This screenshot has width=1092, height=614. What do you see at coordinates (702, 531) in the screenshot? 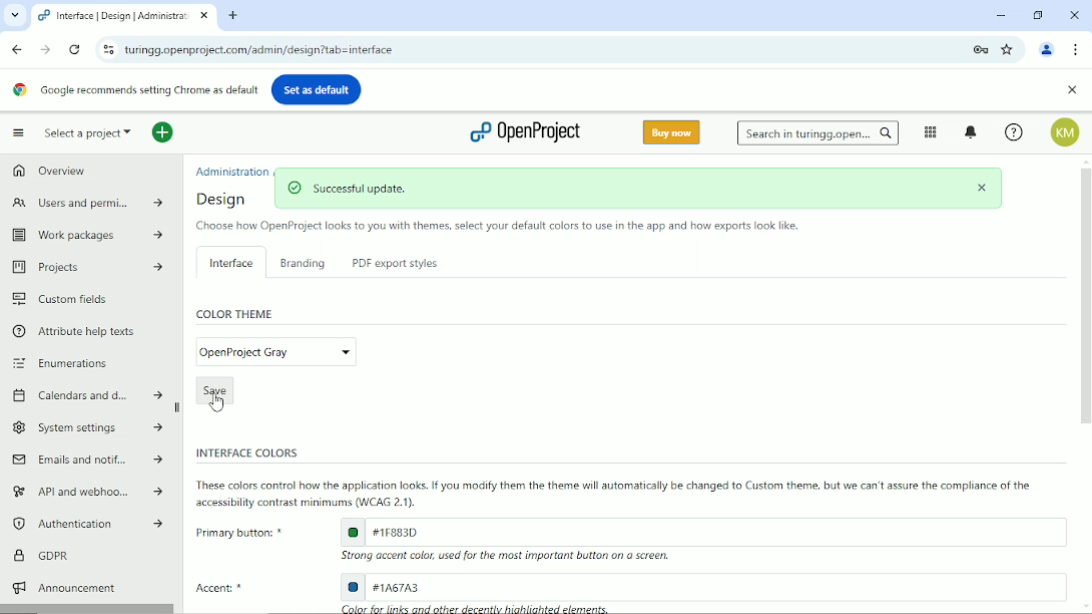
I see `primary button` at bounding box center [702, 531].